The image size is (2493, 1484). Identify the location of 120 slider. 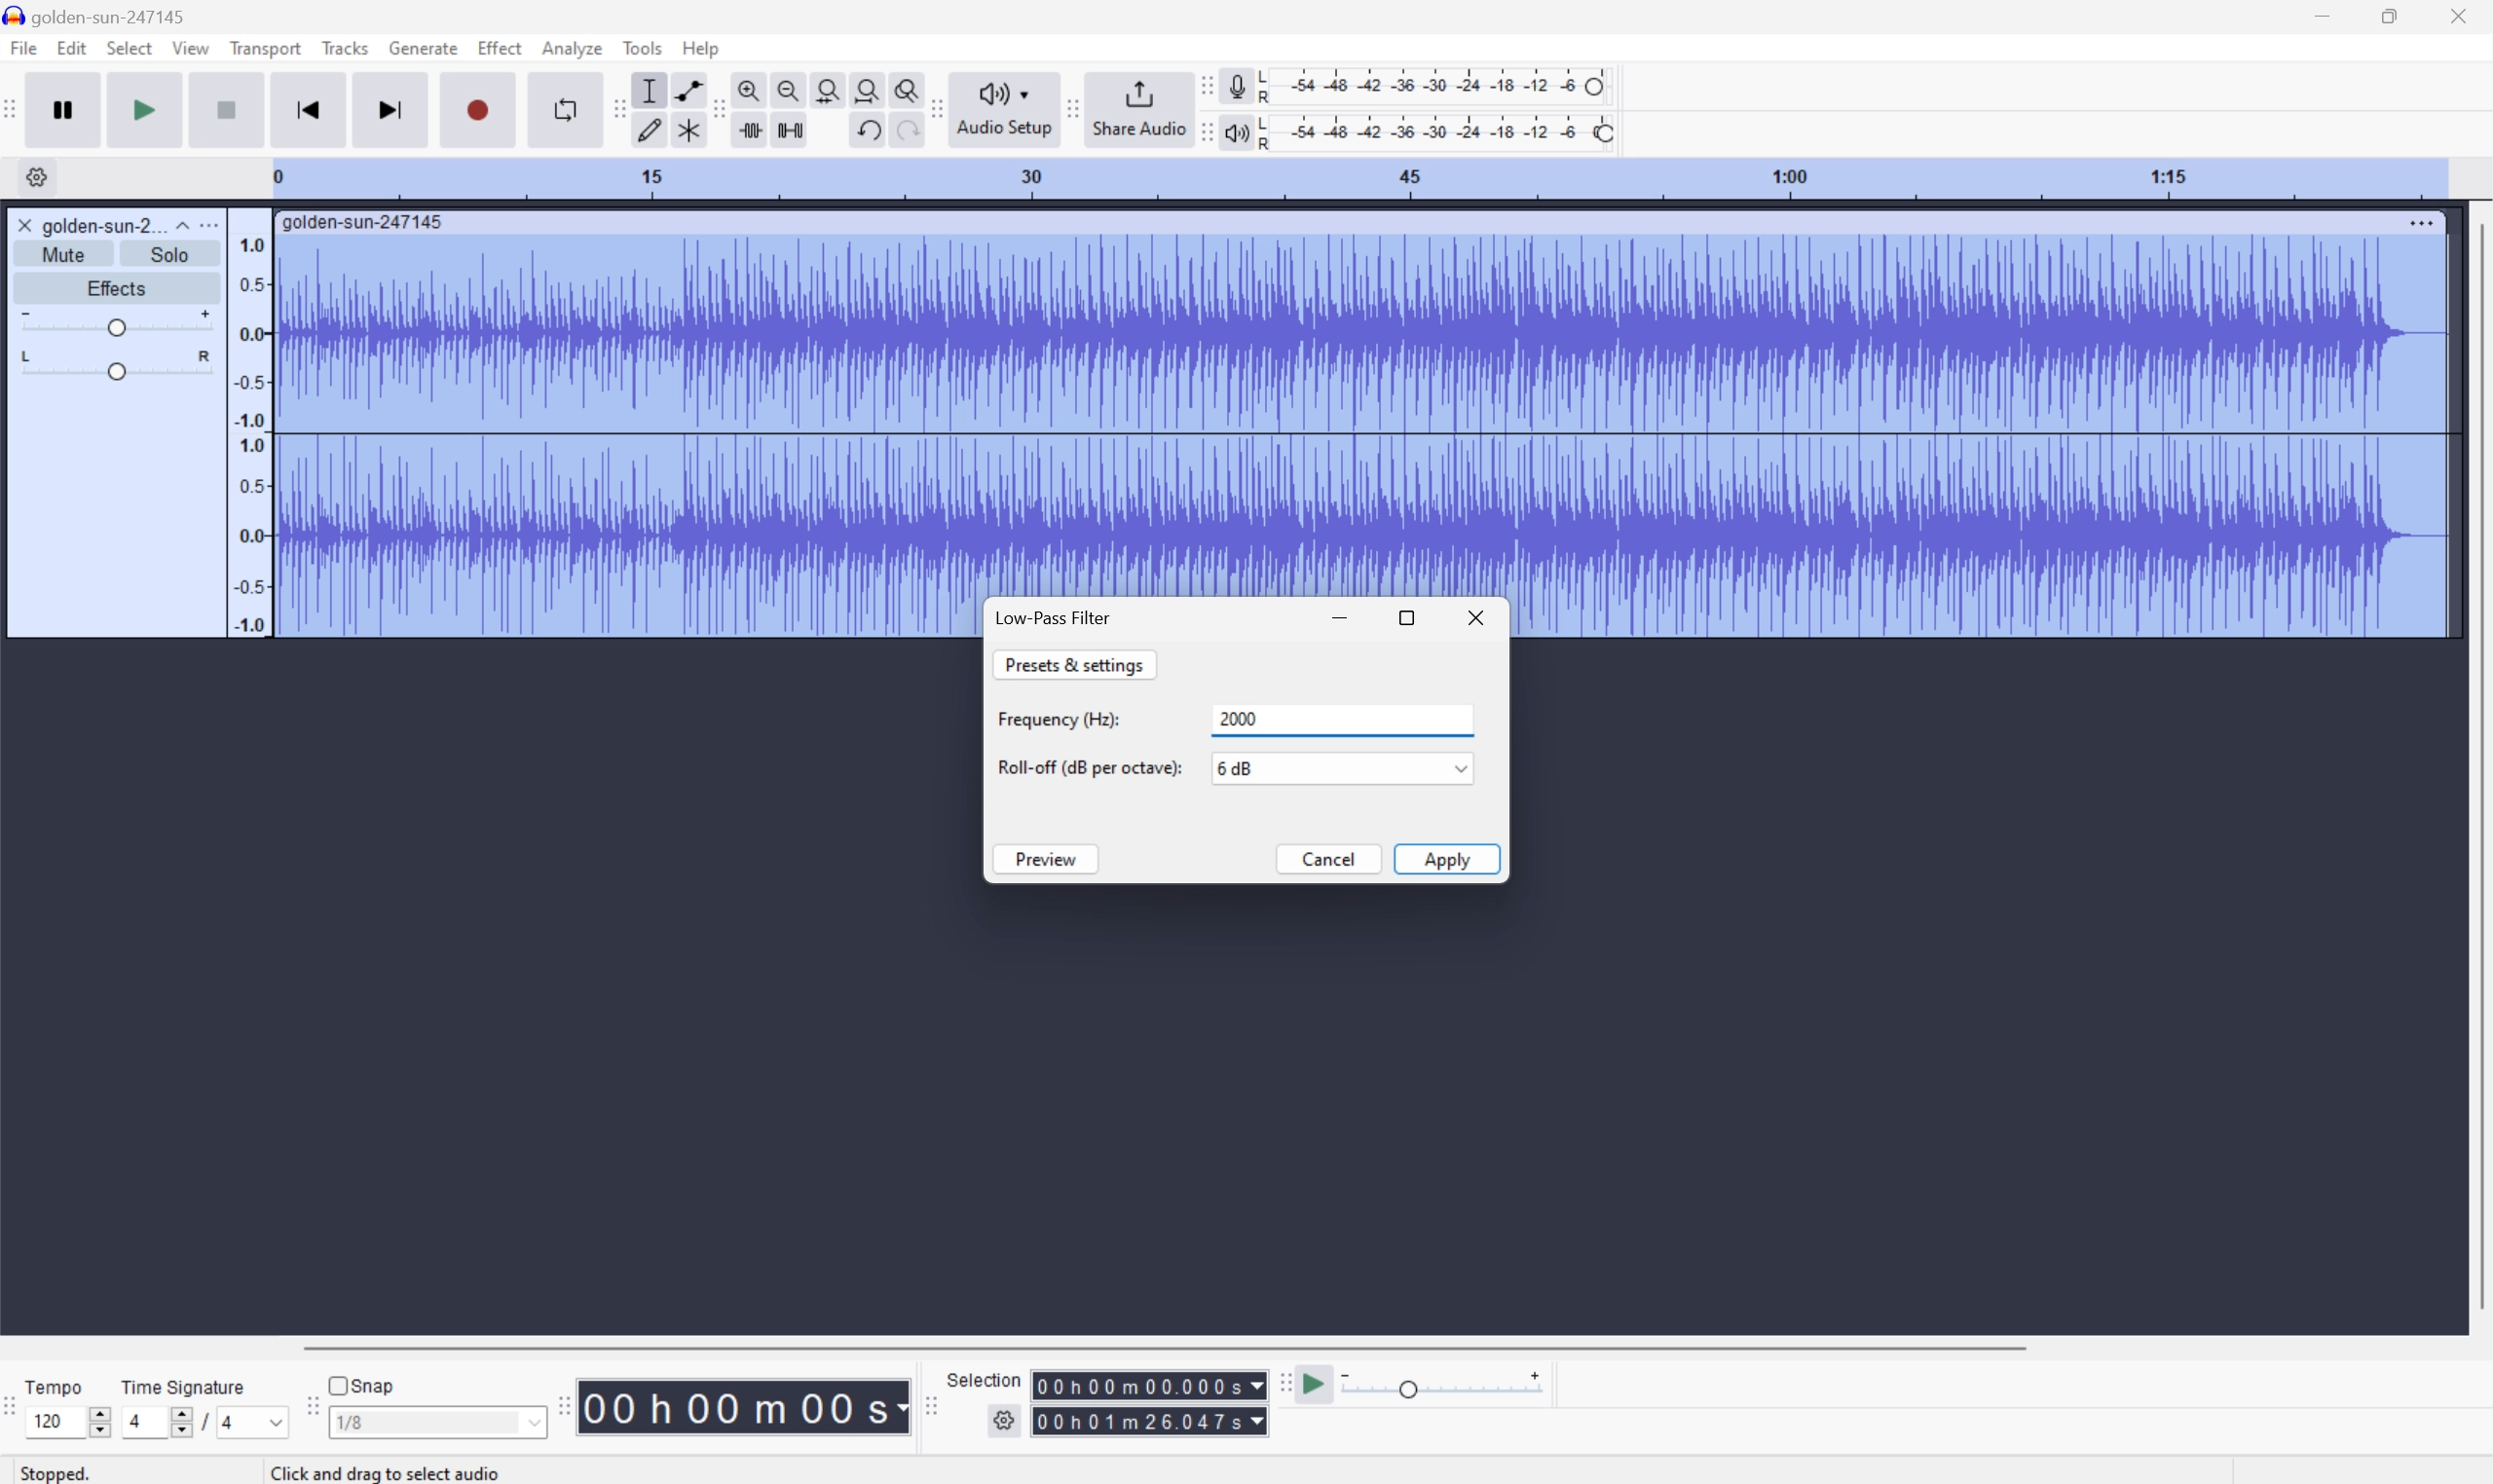
(73, 1420).